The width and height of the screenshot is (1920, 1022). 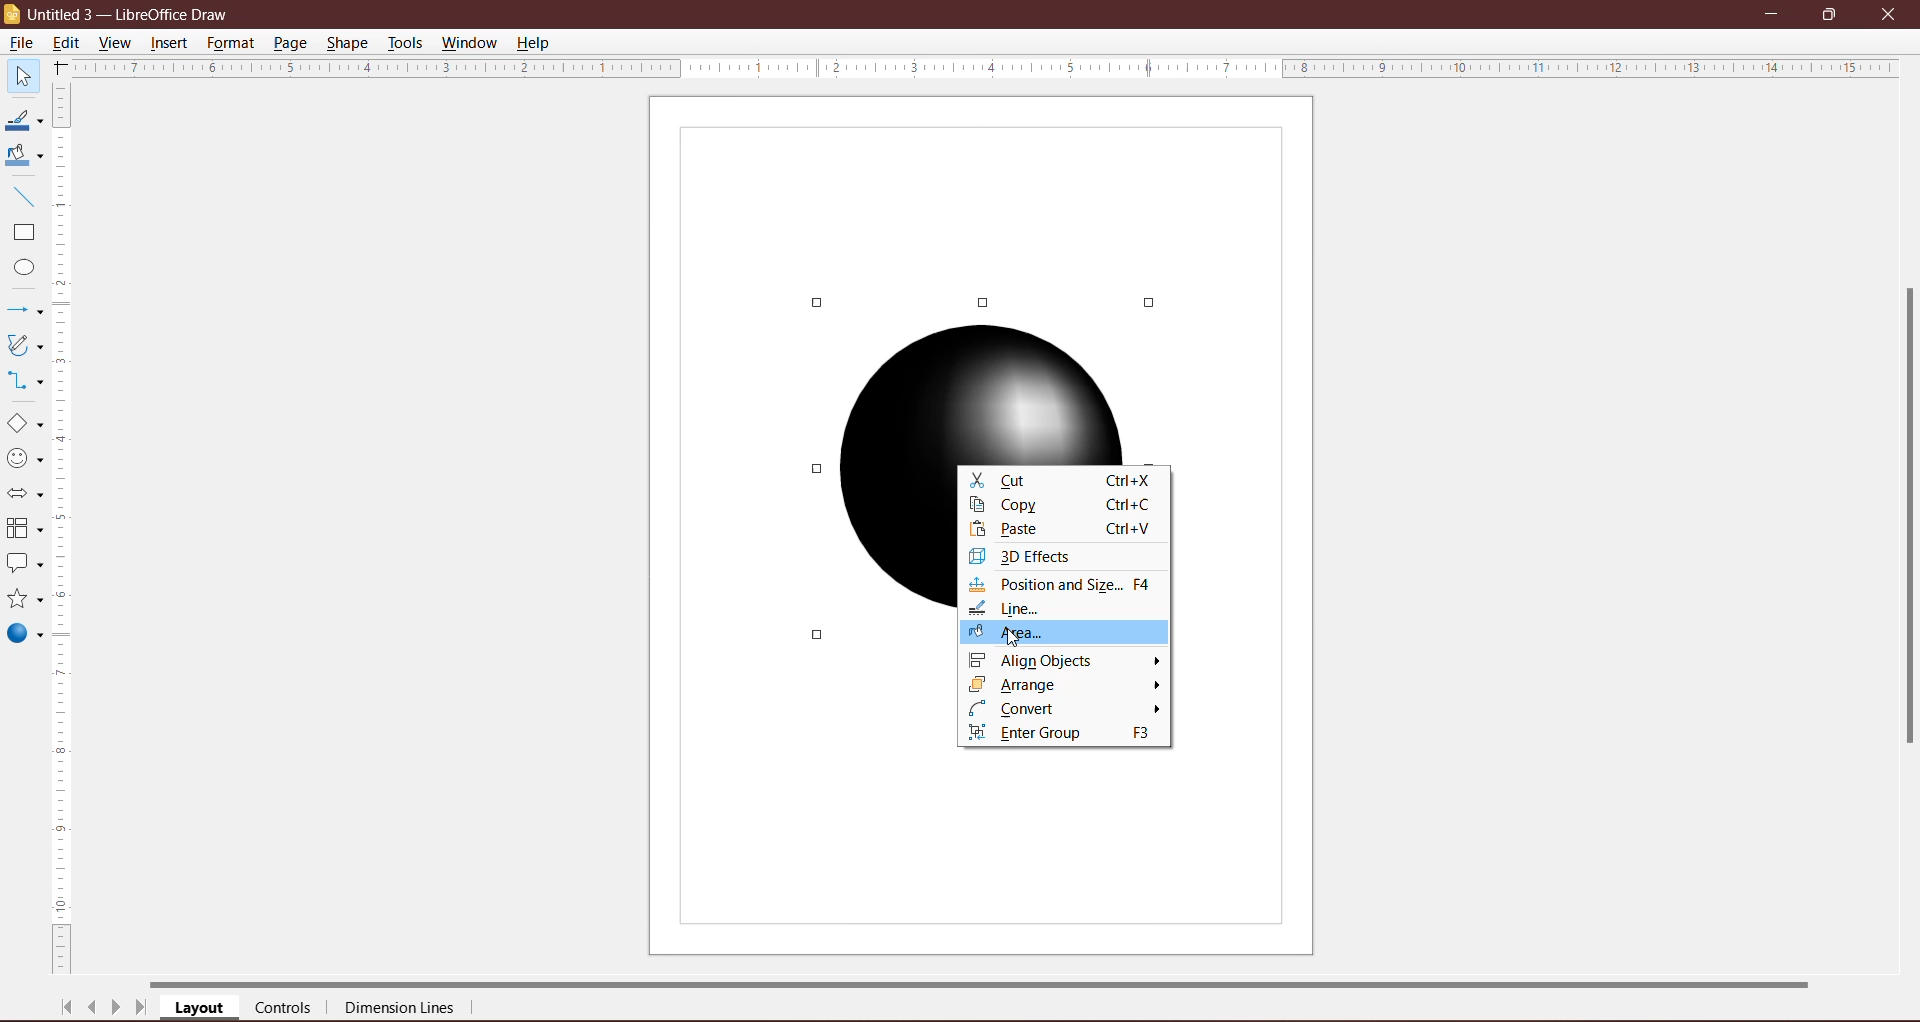 I want to click on Select, so click(x=22, y=75).